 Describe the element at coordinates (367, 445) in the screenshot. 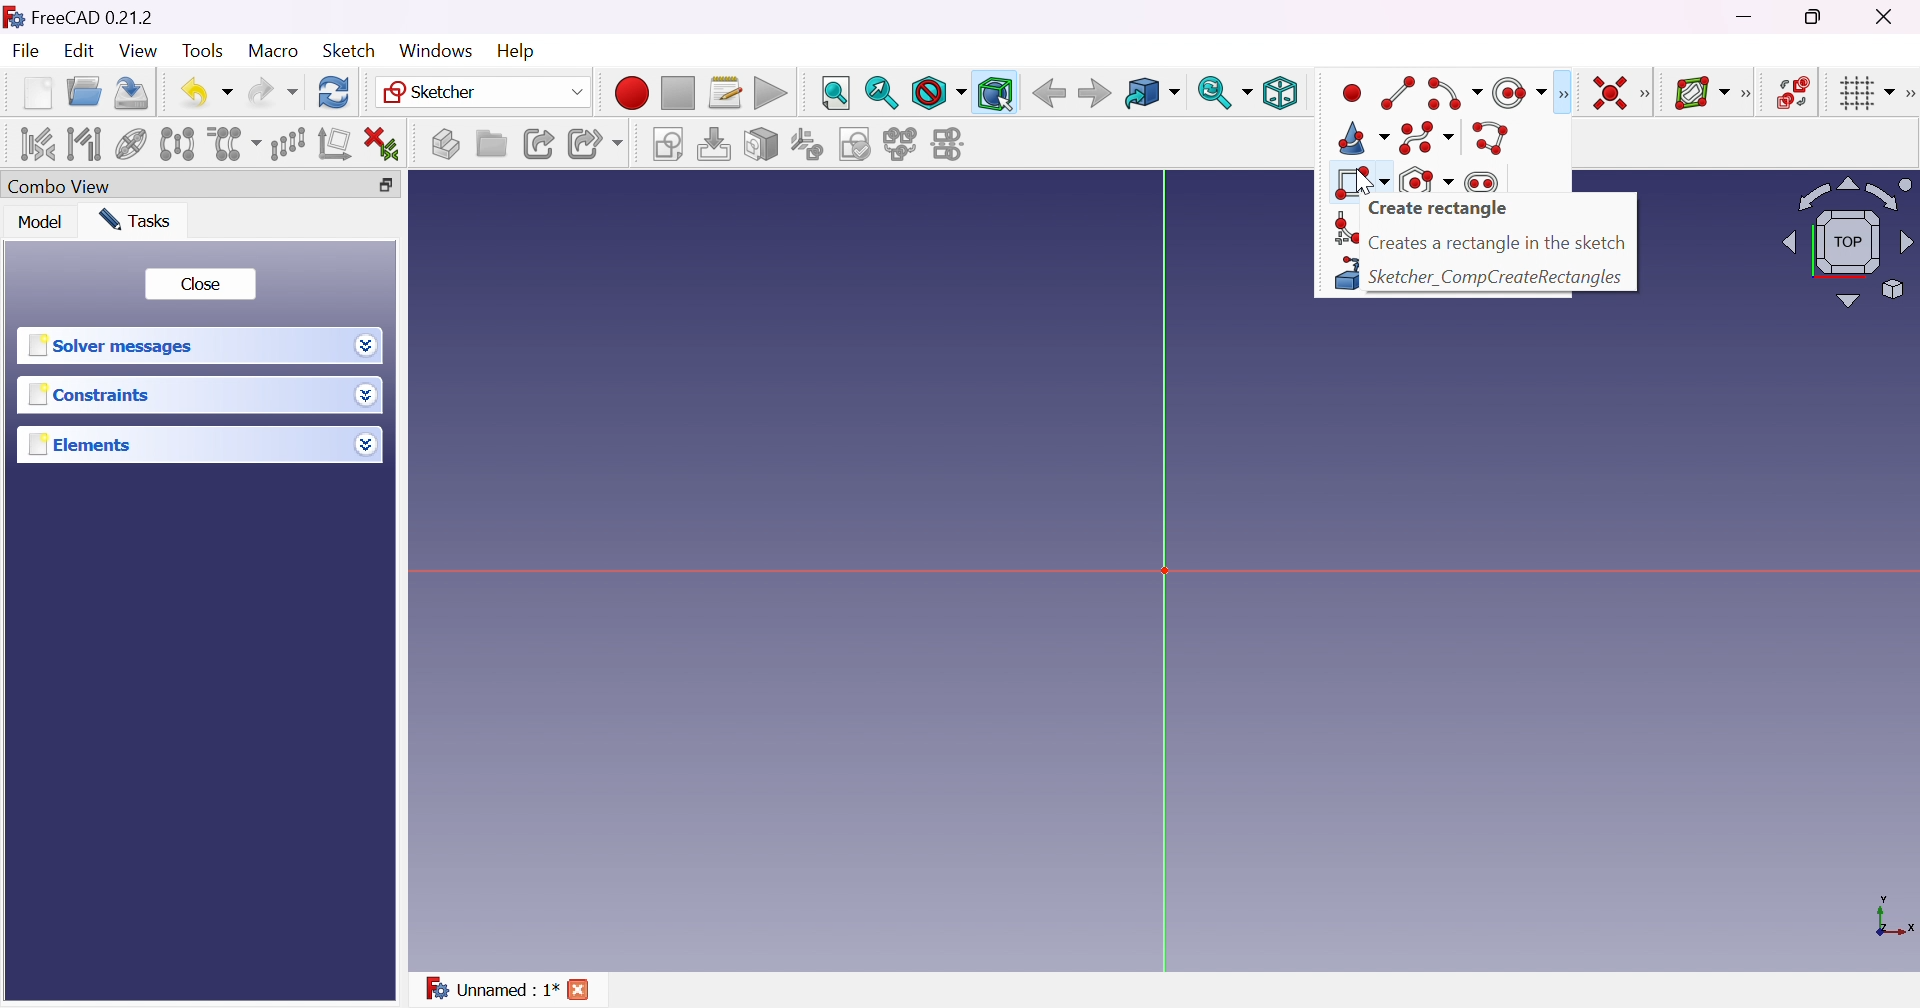

I see `Drop down` at that location.